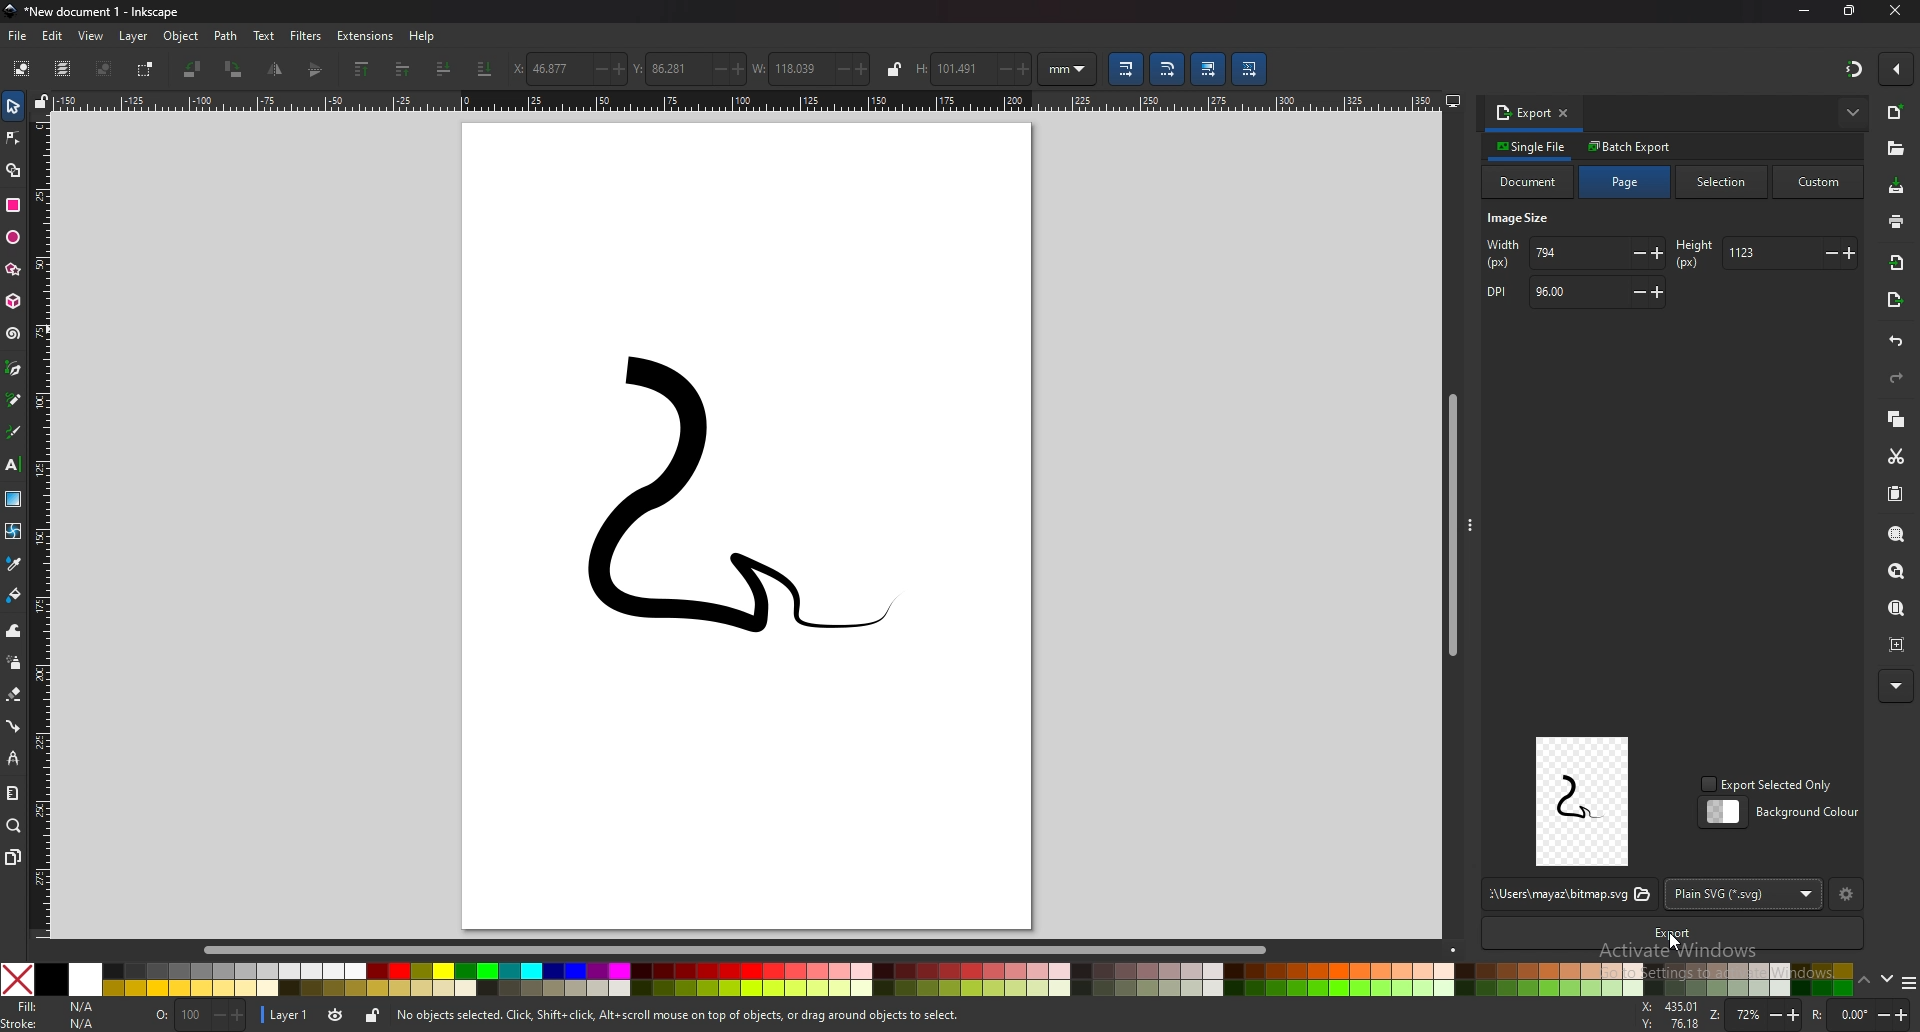  Describe the element at coordinates (1169, 69) in the screenshot. I see `scale radii` at that location.